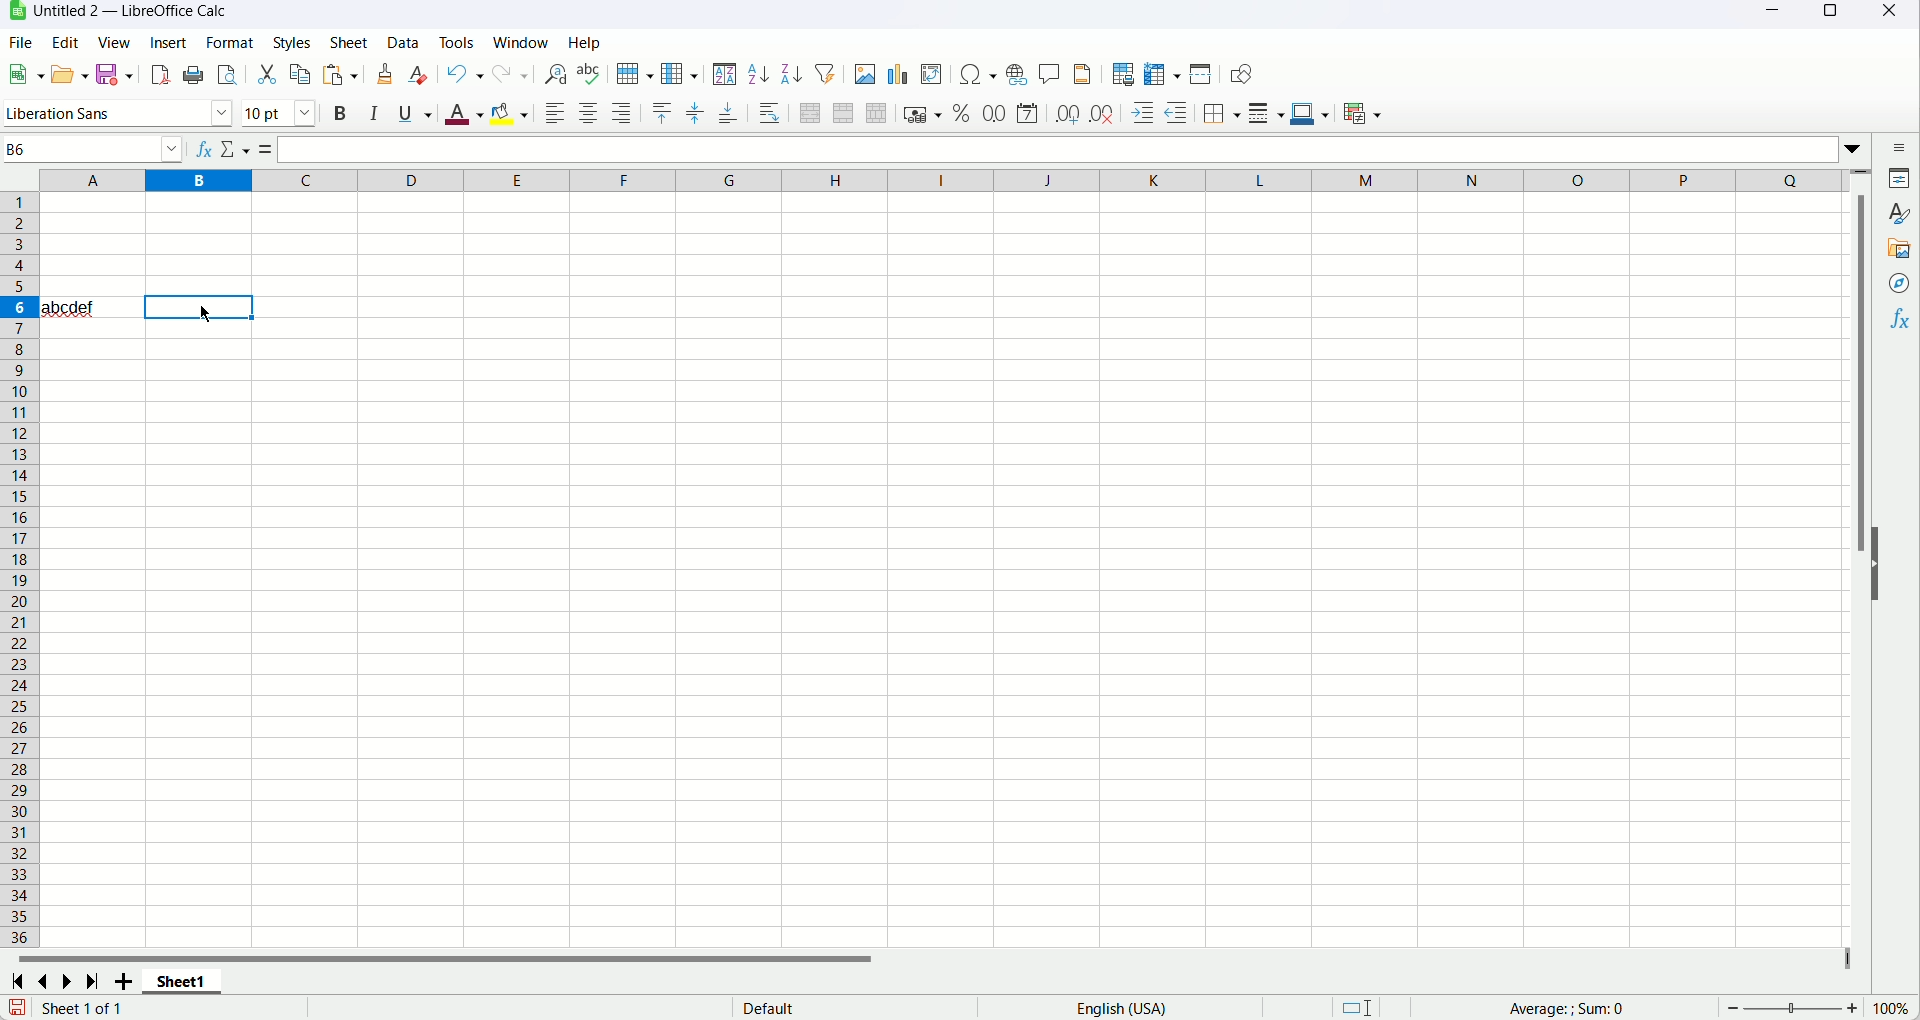  Describe the element at coordinates (511, 75) in the screenshot. I see `redo` at that location.